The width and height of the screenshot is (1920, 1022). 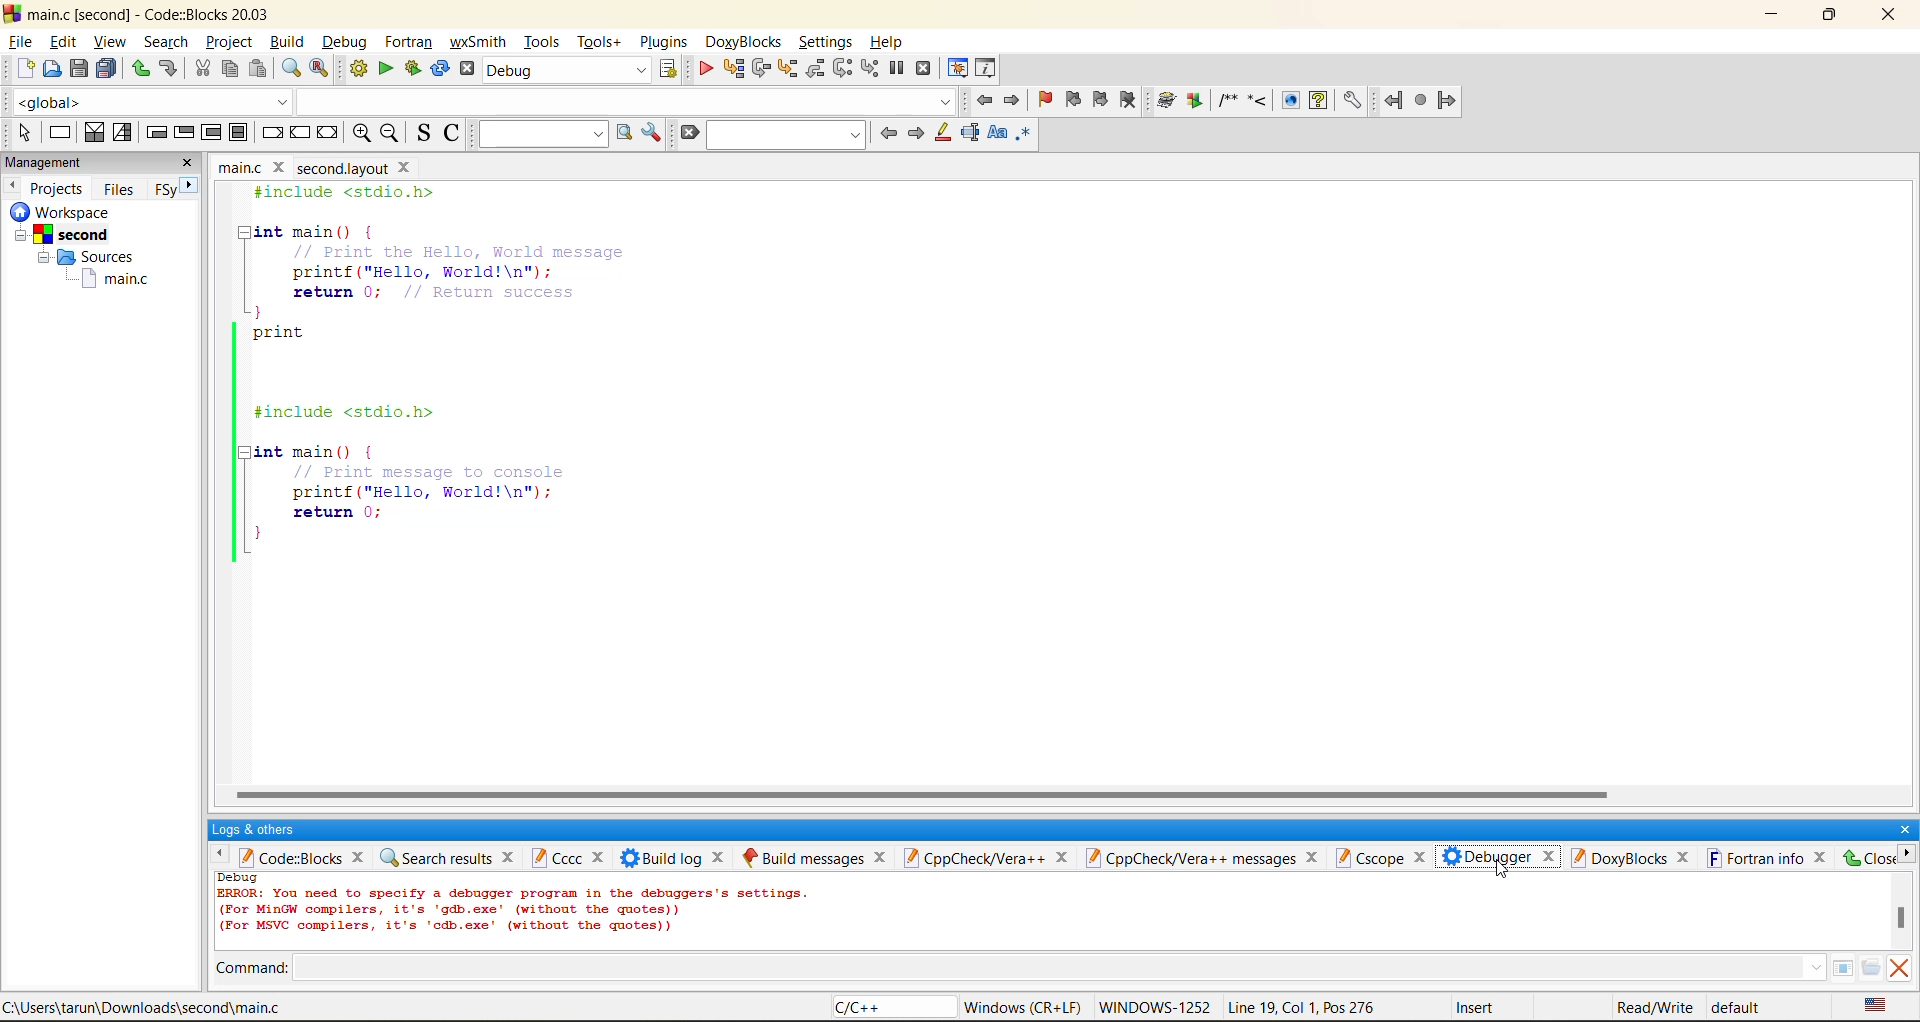 I want to click on abort, so click(x=467, y=71).